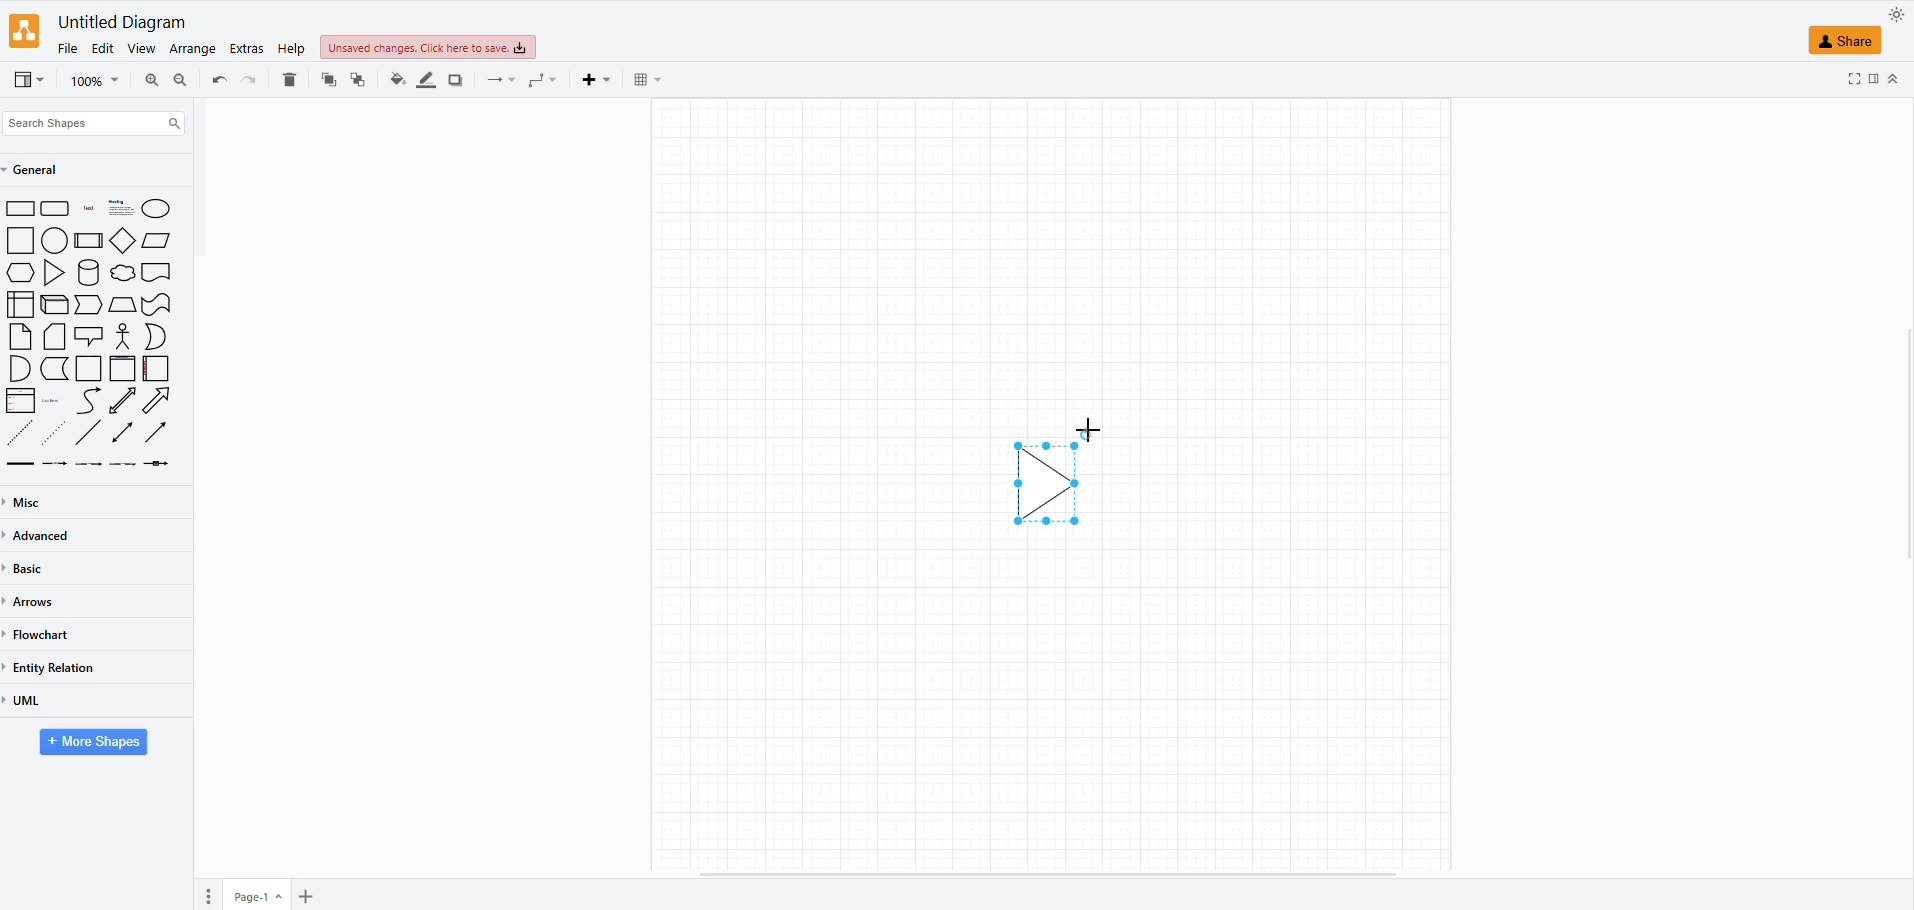  What do you see at coordinates (118, 21) in the screenshot?
I see `file name` at bounding box center [118, 21].